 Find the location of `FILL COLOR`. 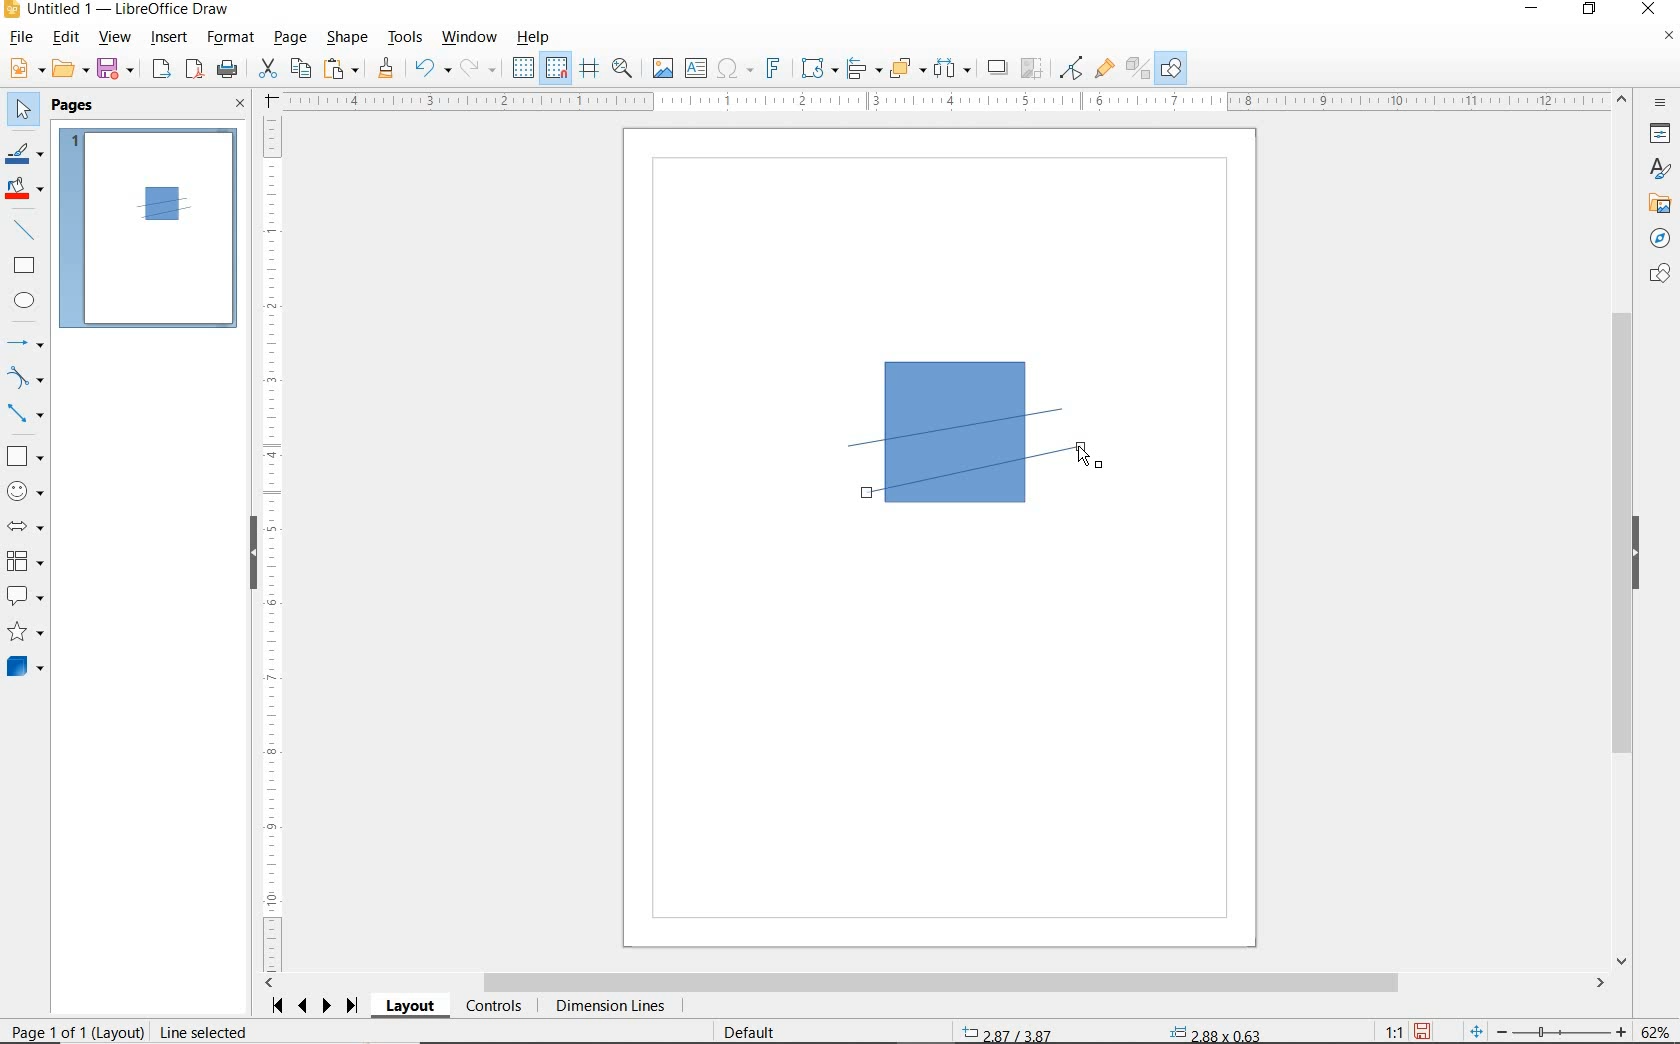

FILL COLOR is located at coordinates (26, 191).